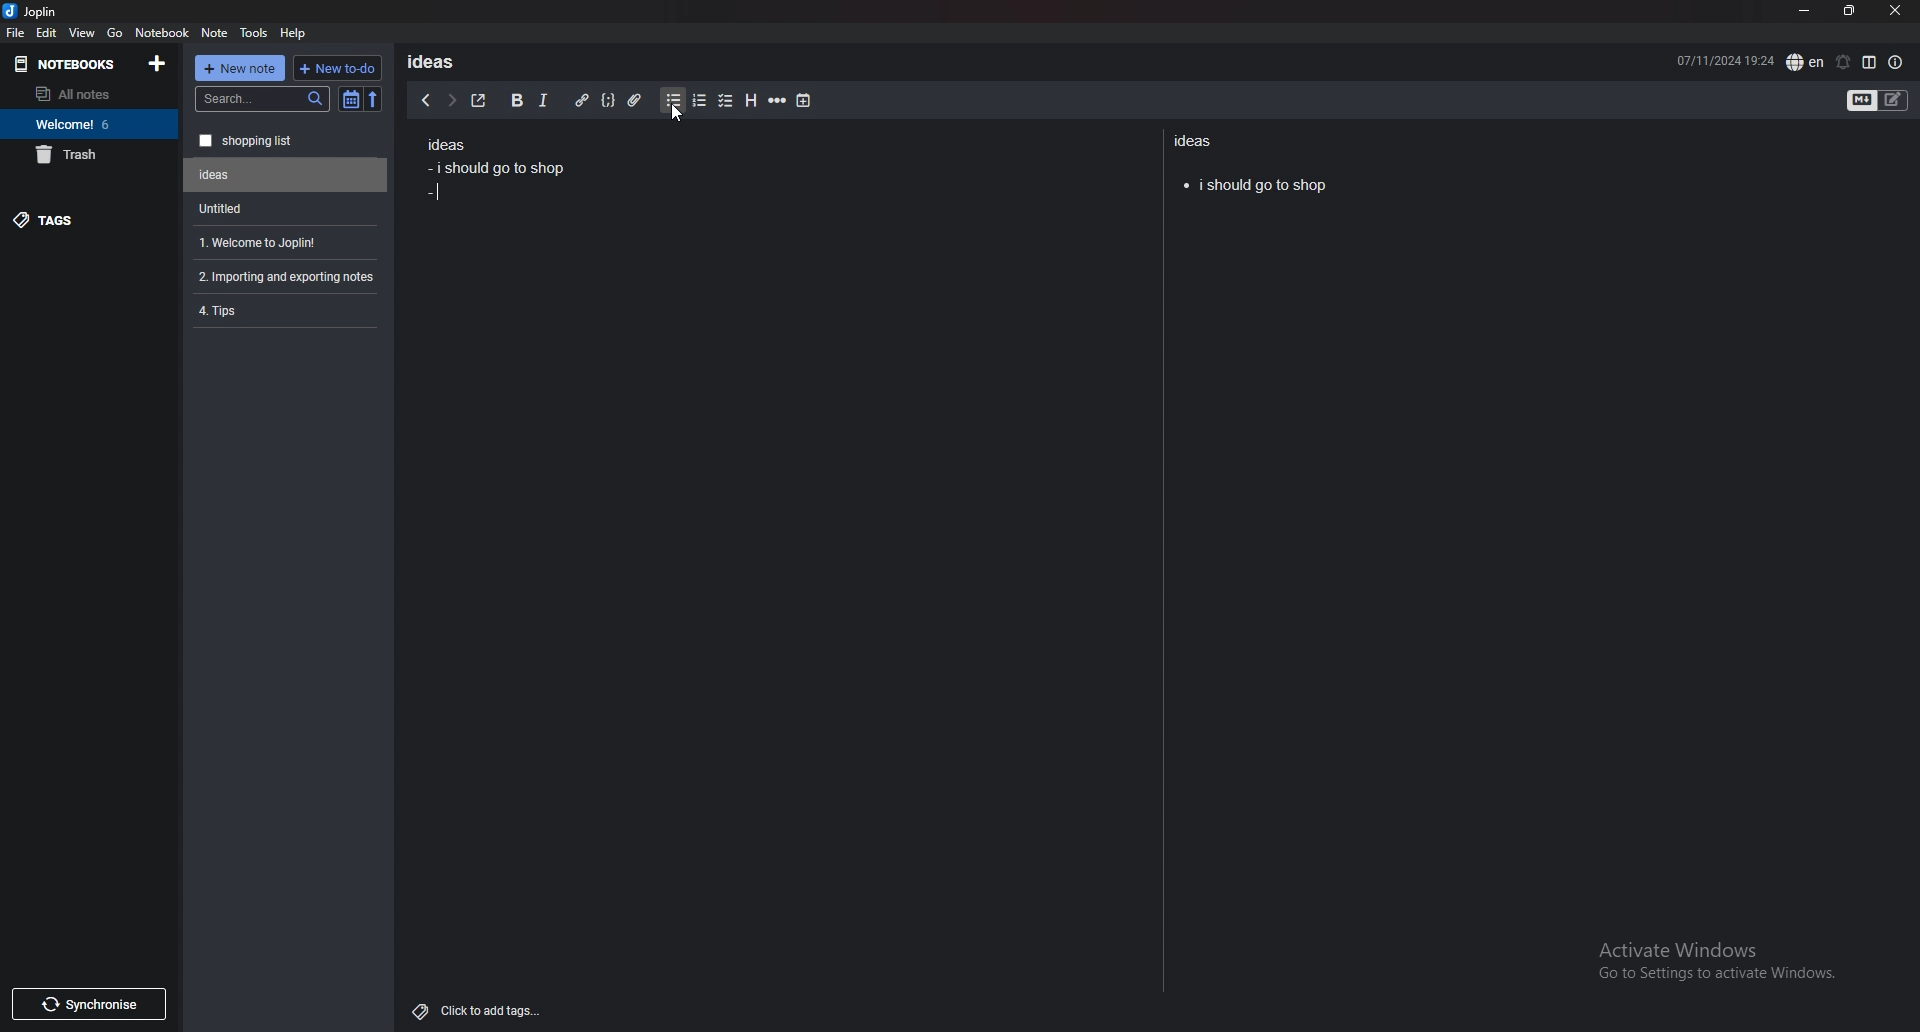 The width and height of the screenshot is (1920, 1032). I want to click on toggle editors, so click(1878, 102).